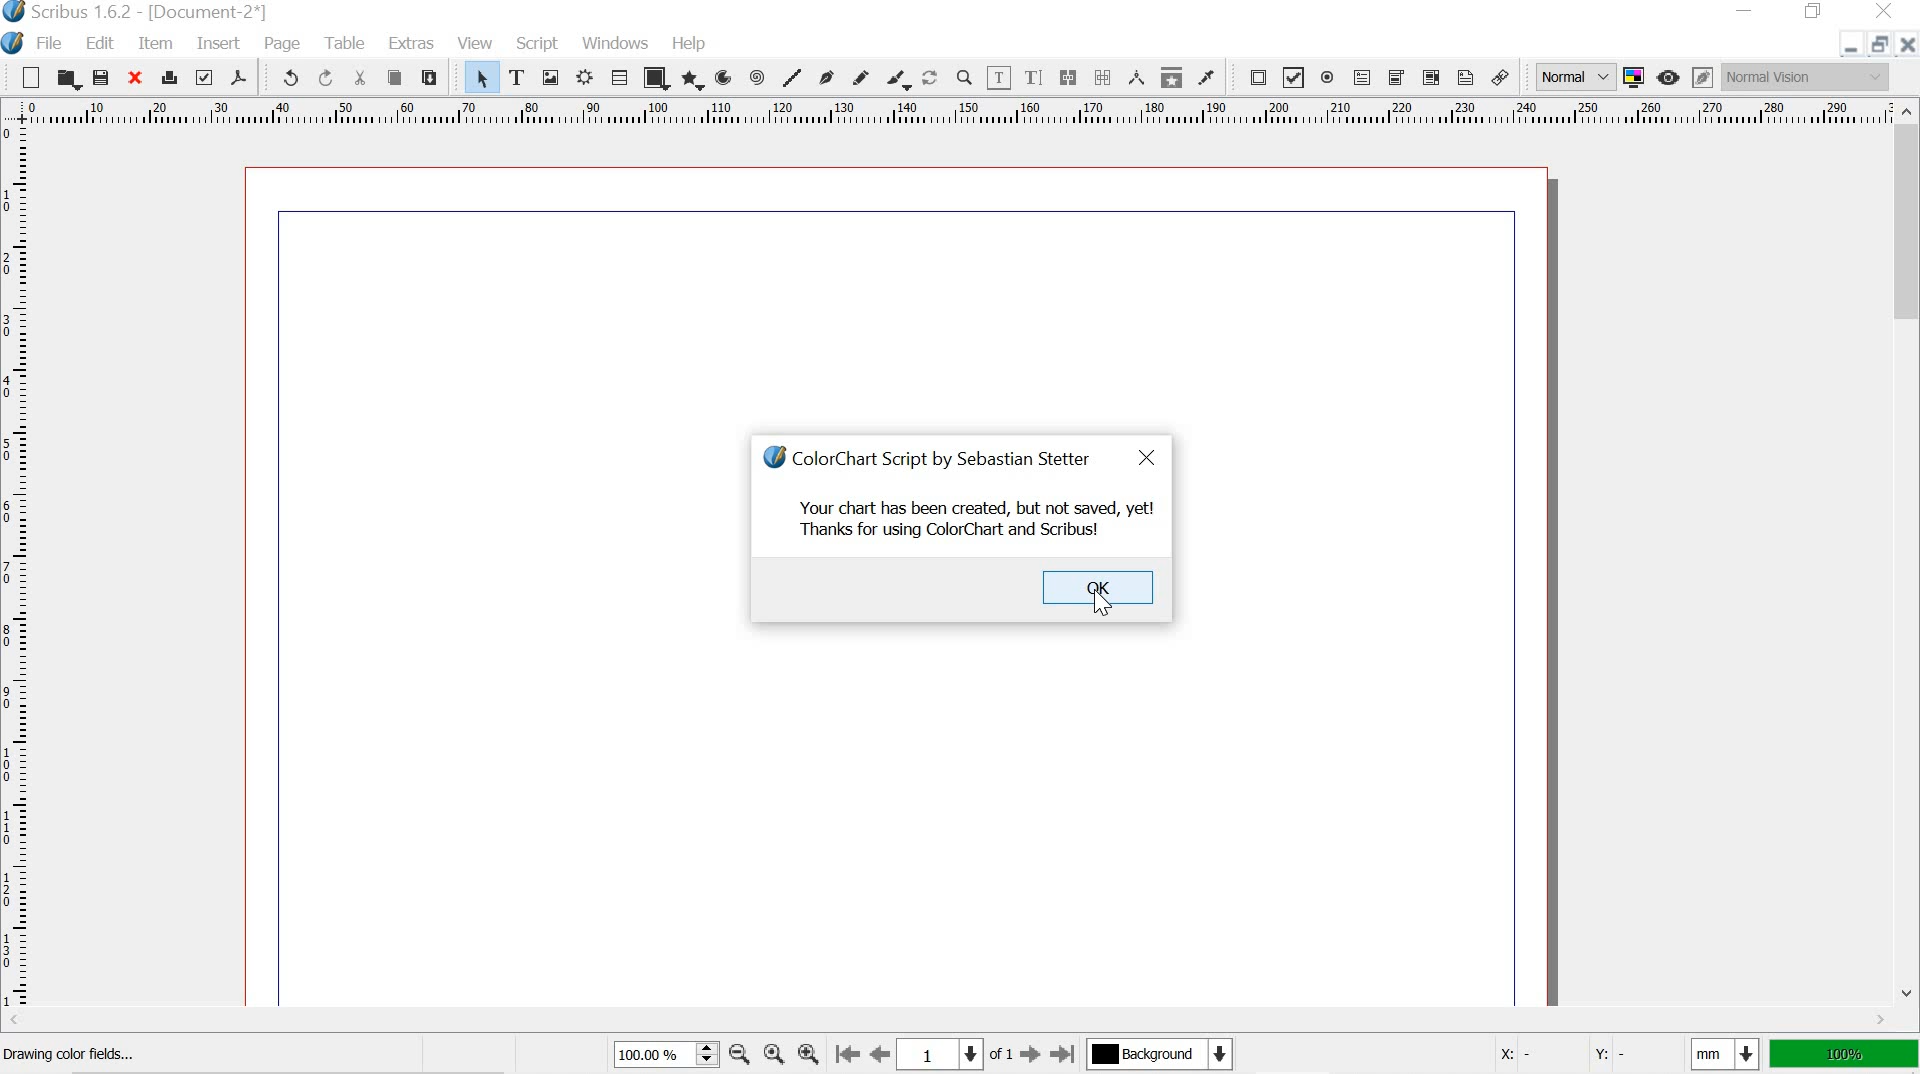 The height and width of the screenshot is (1074, 1920). Describe the element at coordinates (1573, 77) in the screenshot. I see `Normal` at that location.